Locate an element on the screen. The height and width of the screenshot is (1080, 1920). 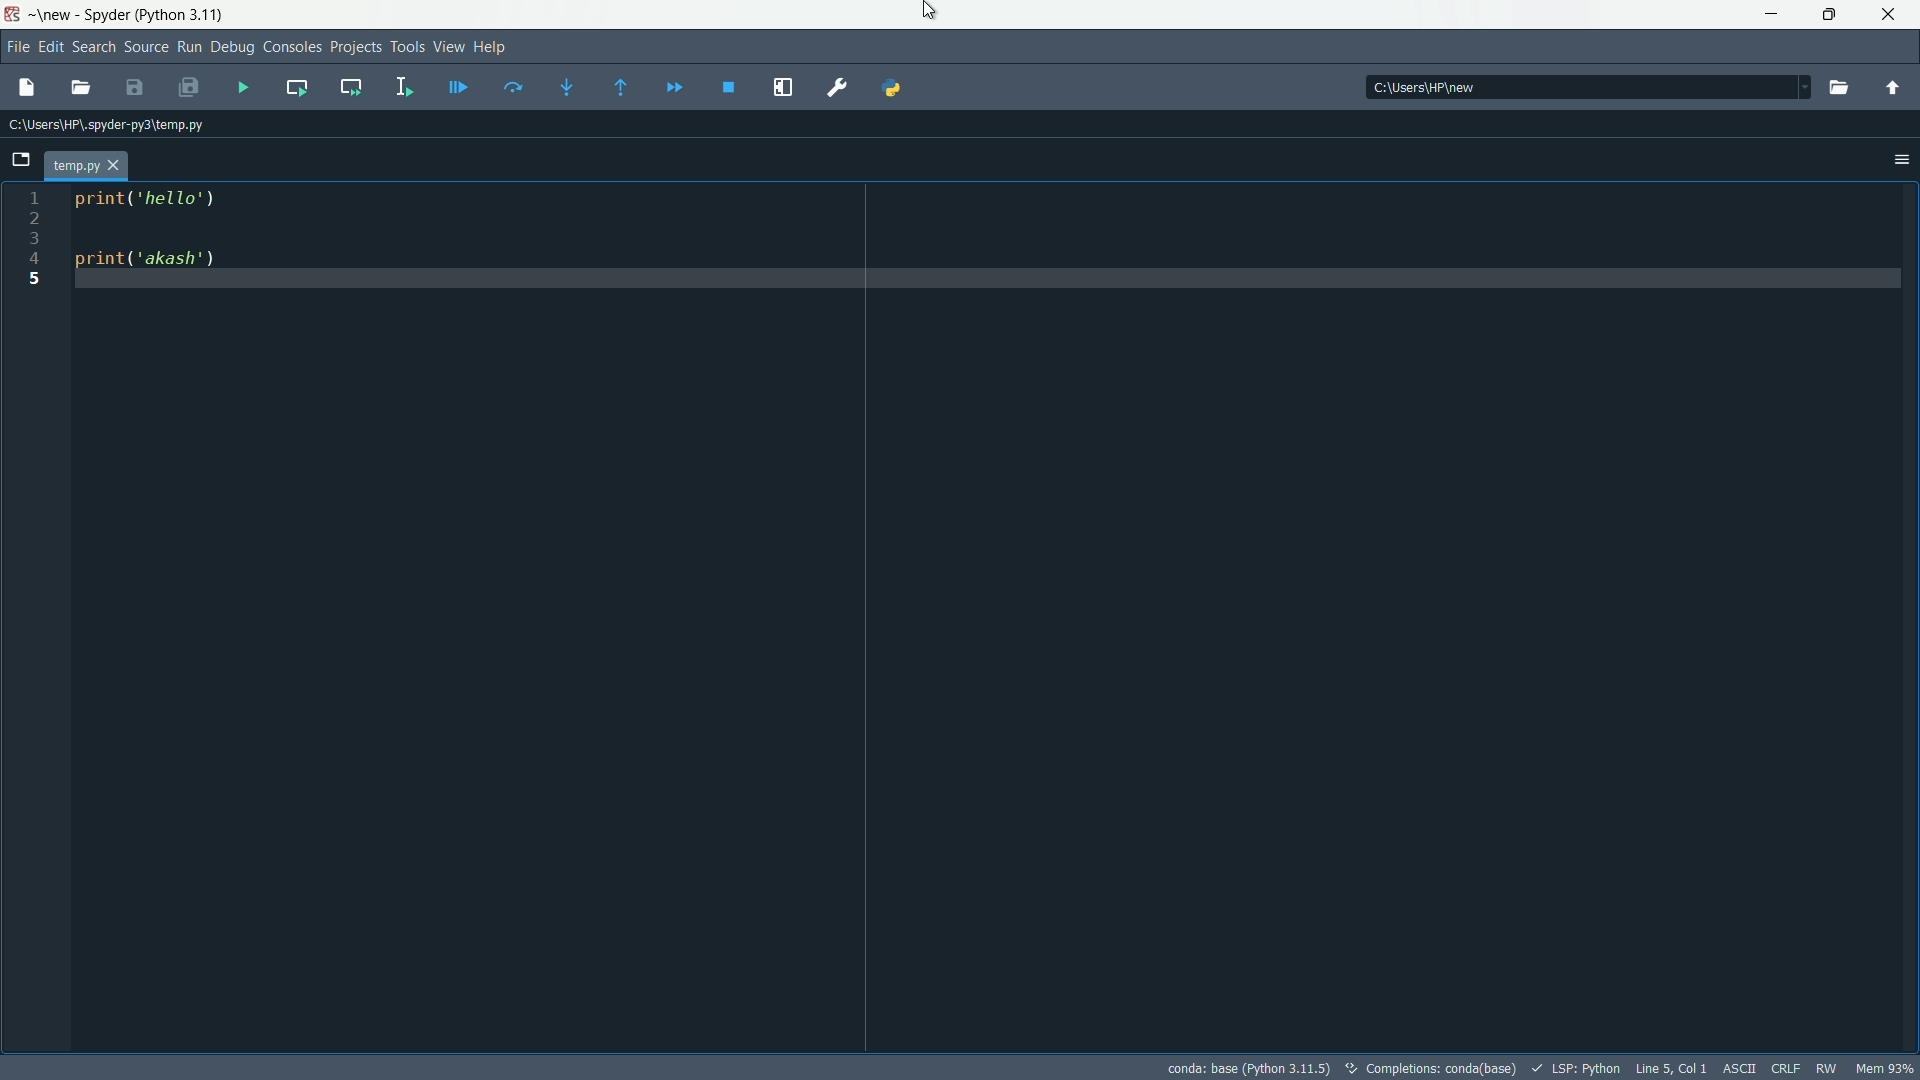
text is located at coordinates (1433, 1066).